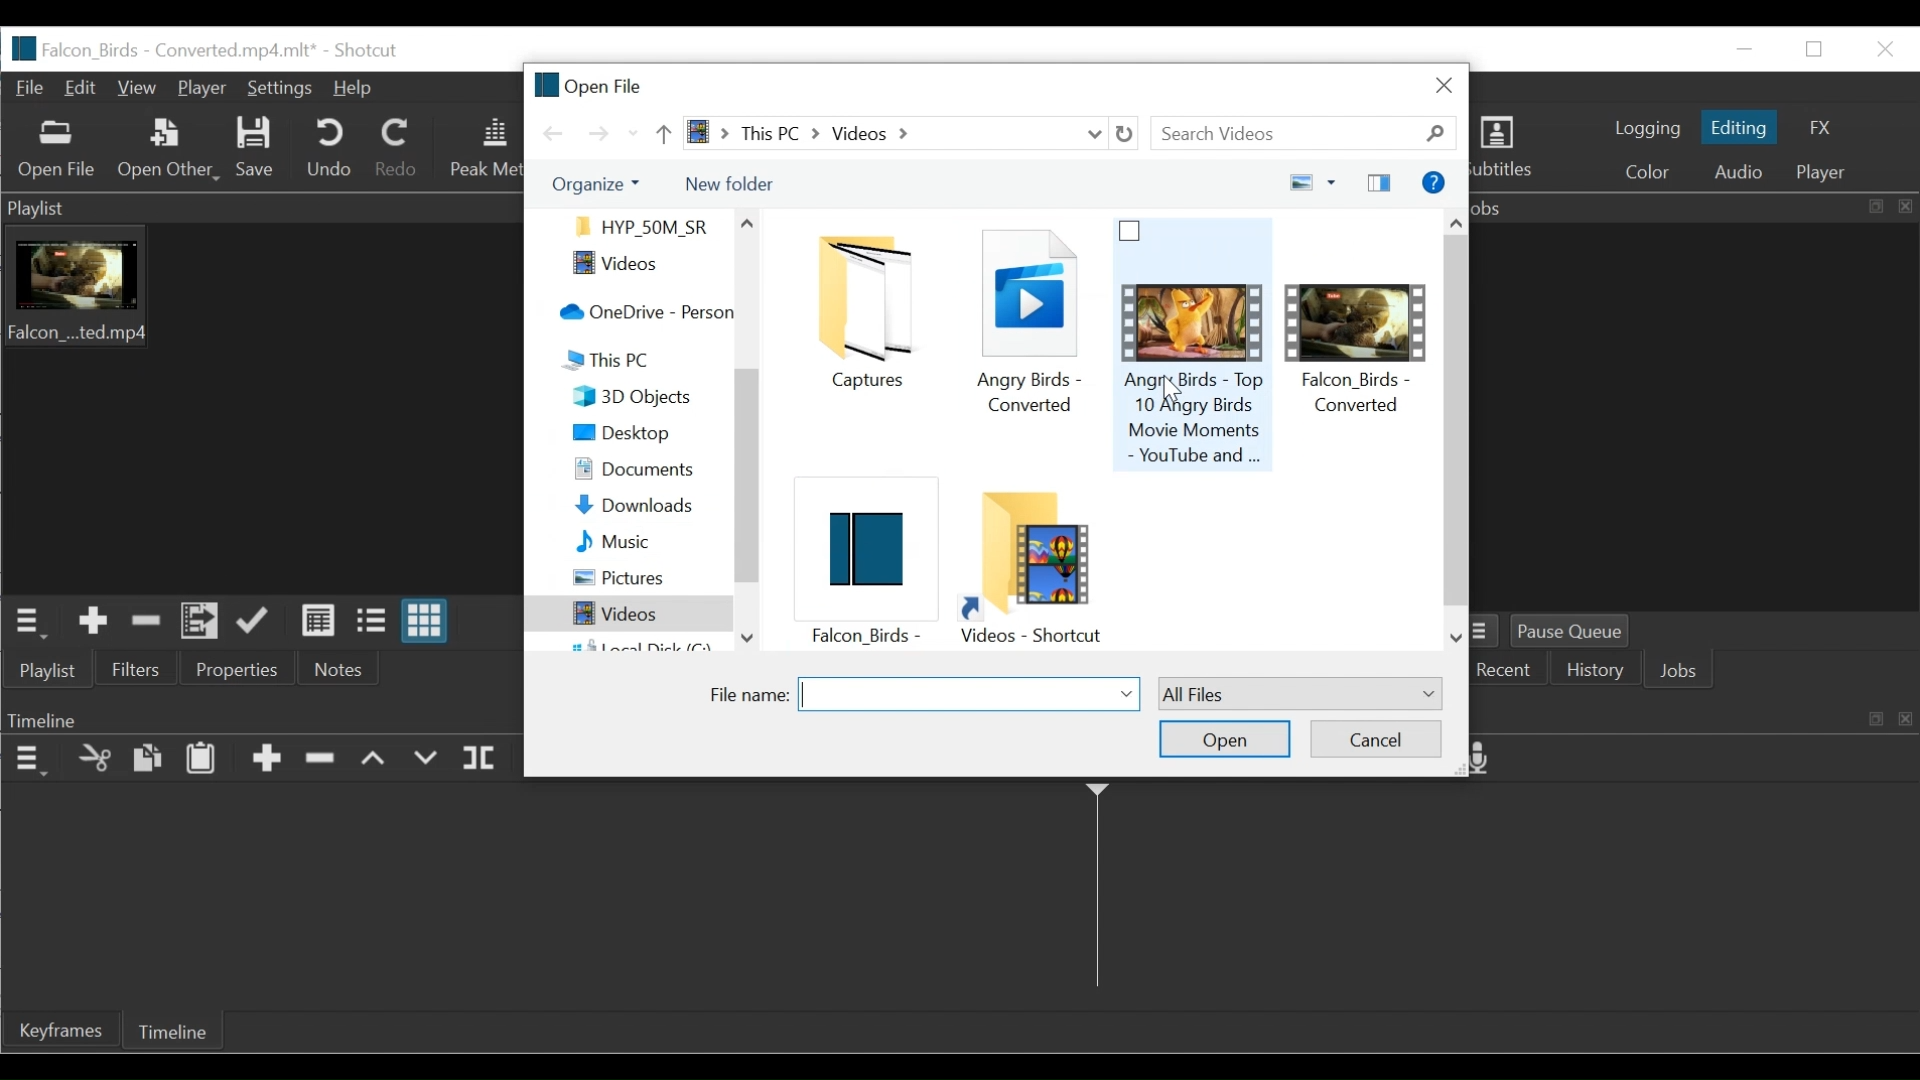 The image size is (1920, 1080). I want to click on Timeline Panel, so click(28, 760).